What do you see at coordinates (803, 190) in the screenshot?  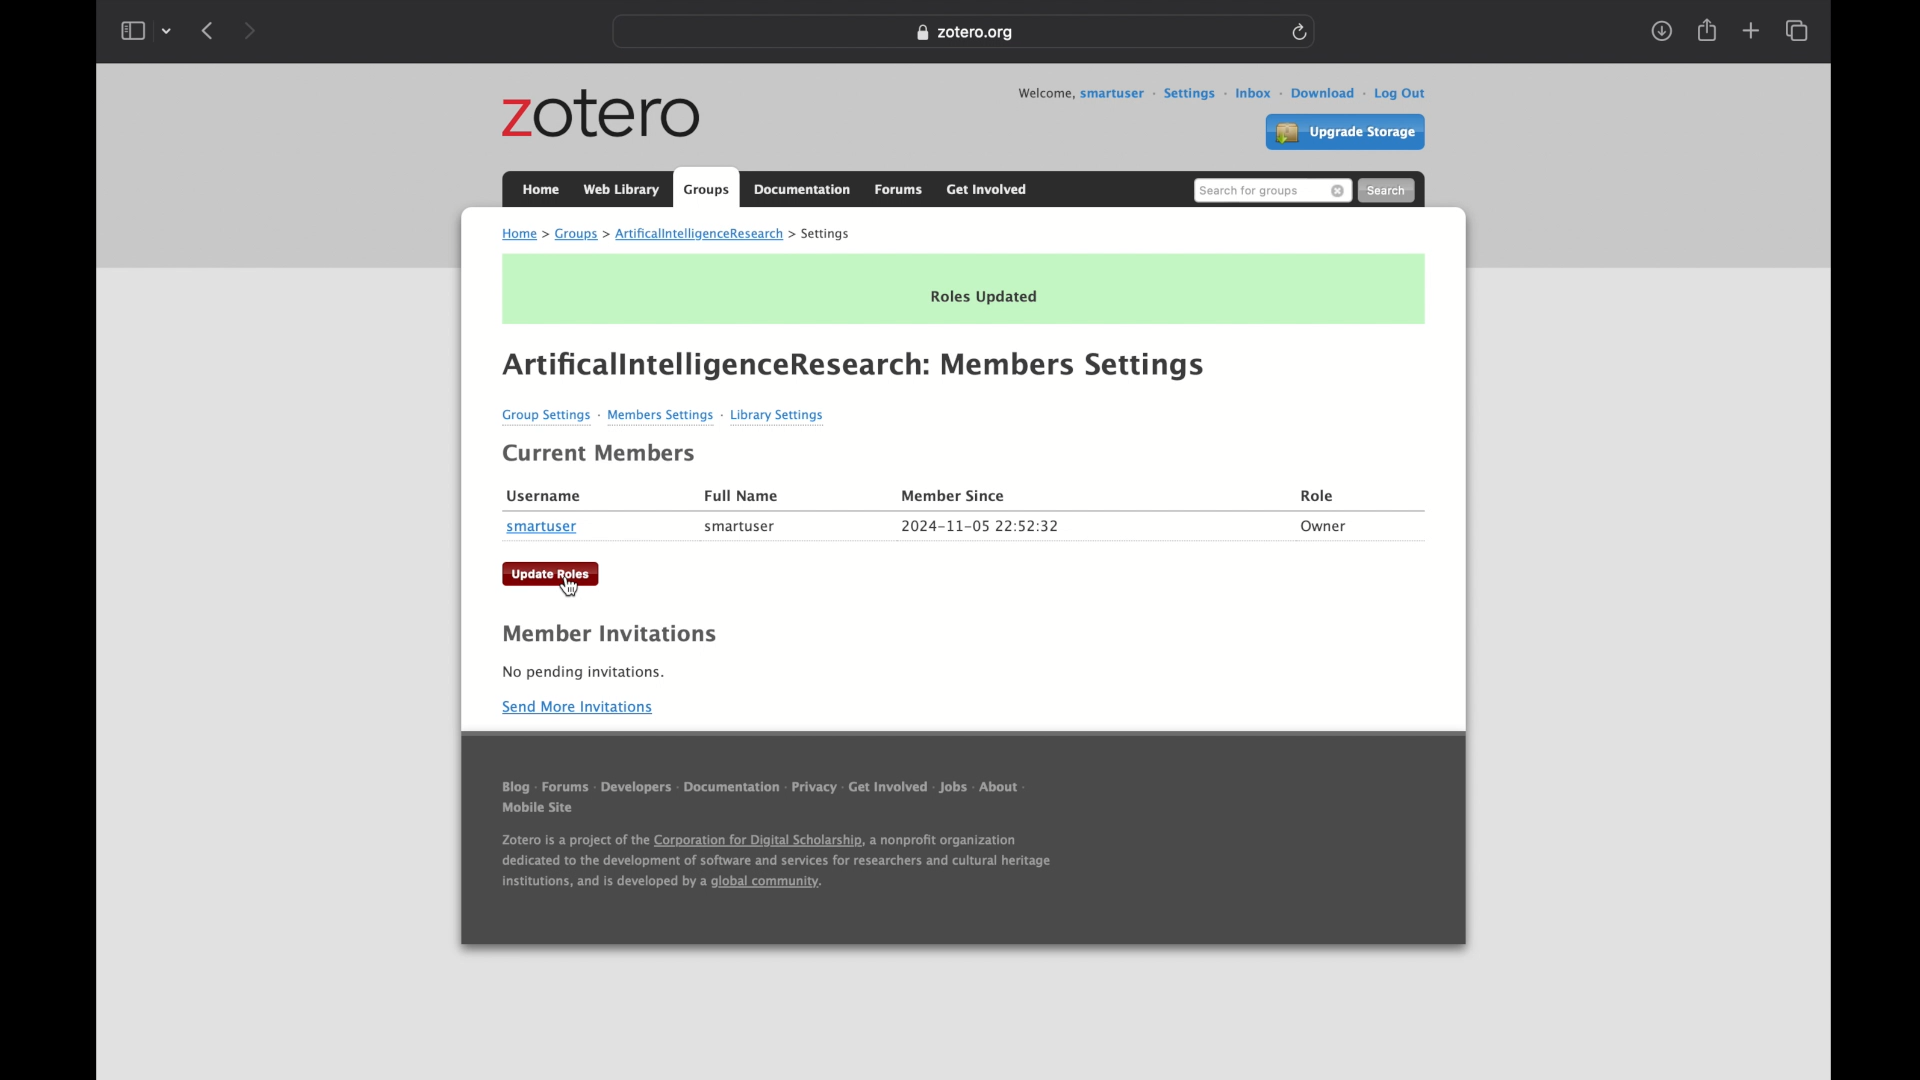 I see `documentation` at bounding box center [803, 190].